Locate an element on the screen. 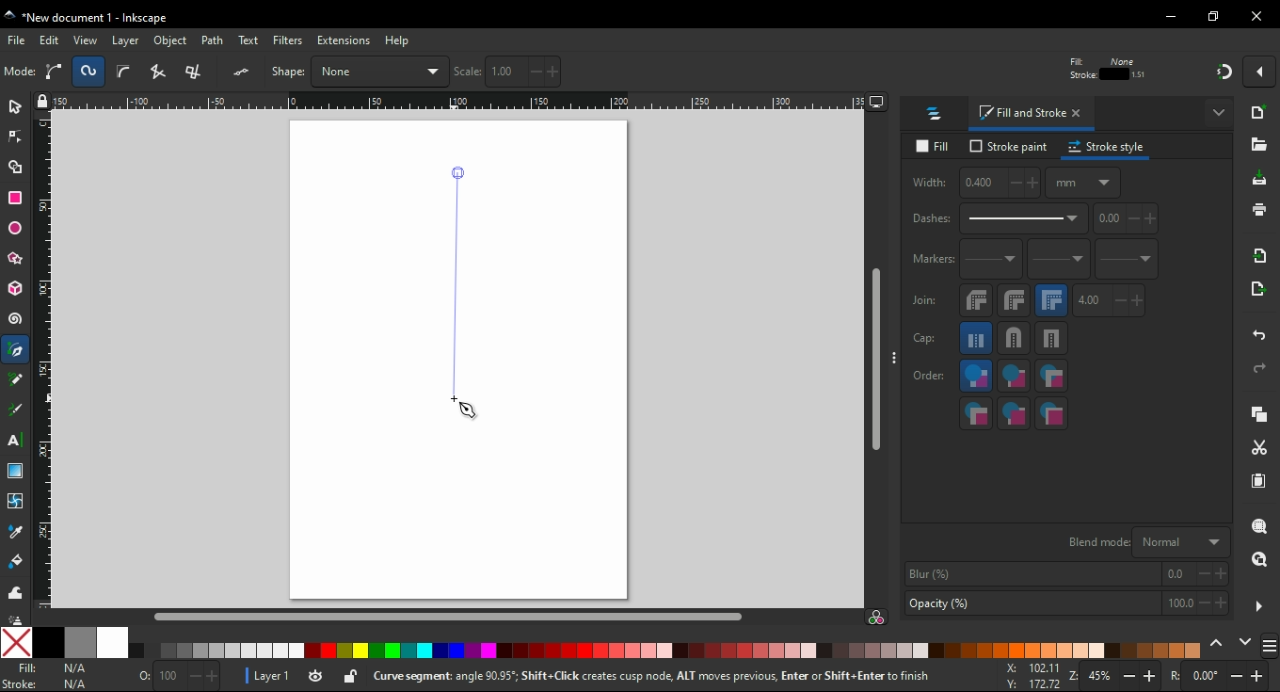  stroke markers is located at coordinates (1014, 413).